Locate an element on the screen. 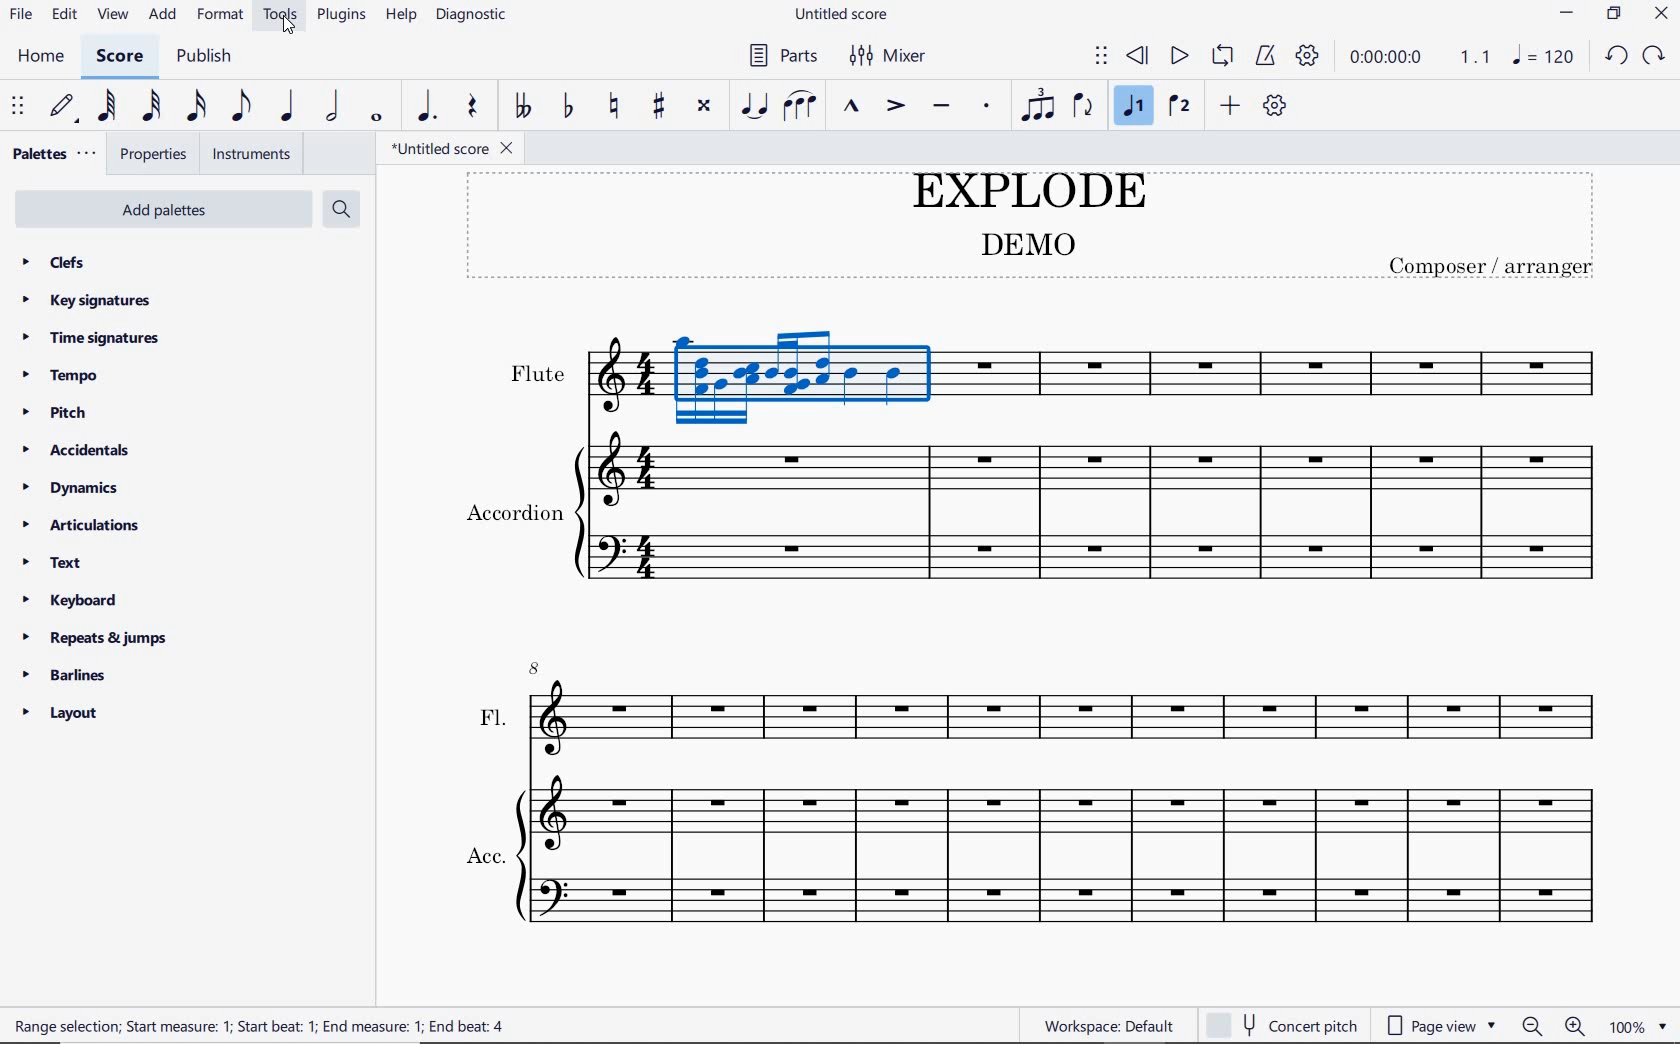  slur is located at coordinates (800, 106).